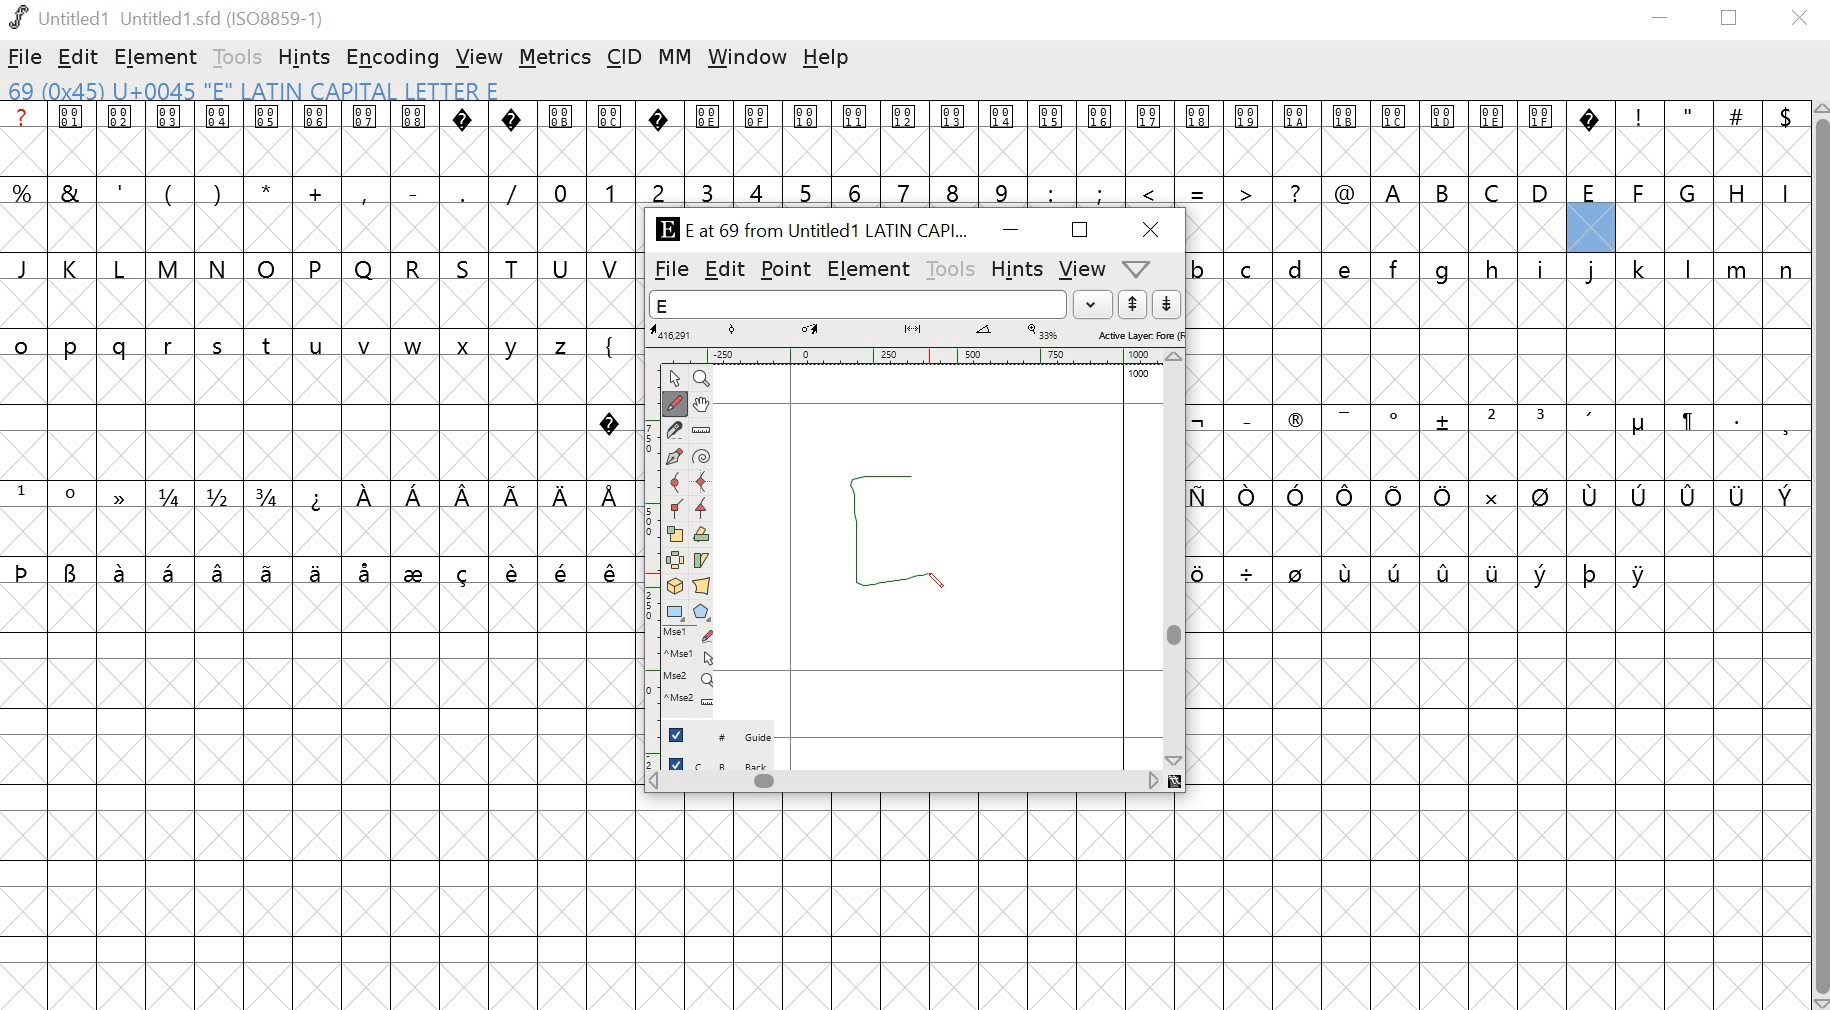 Image resolution: width=1830 pixels, height=1010 pixels. Describe the element at coordinates (703, 535) in the screenshot. I see `Rotate` at that location.